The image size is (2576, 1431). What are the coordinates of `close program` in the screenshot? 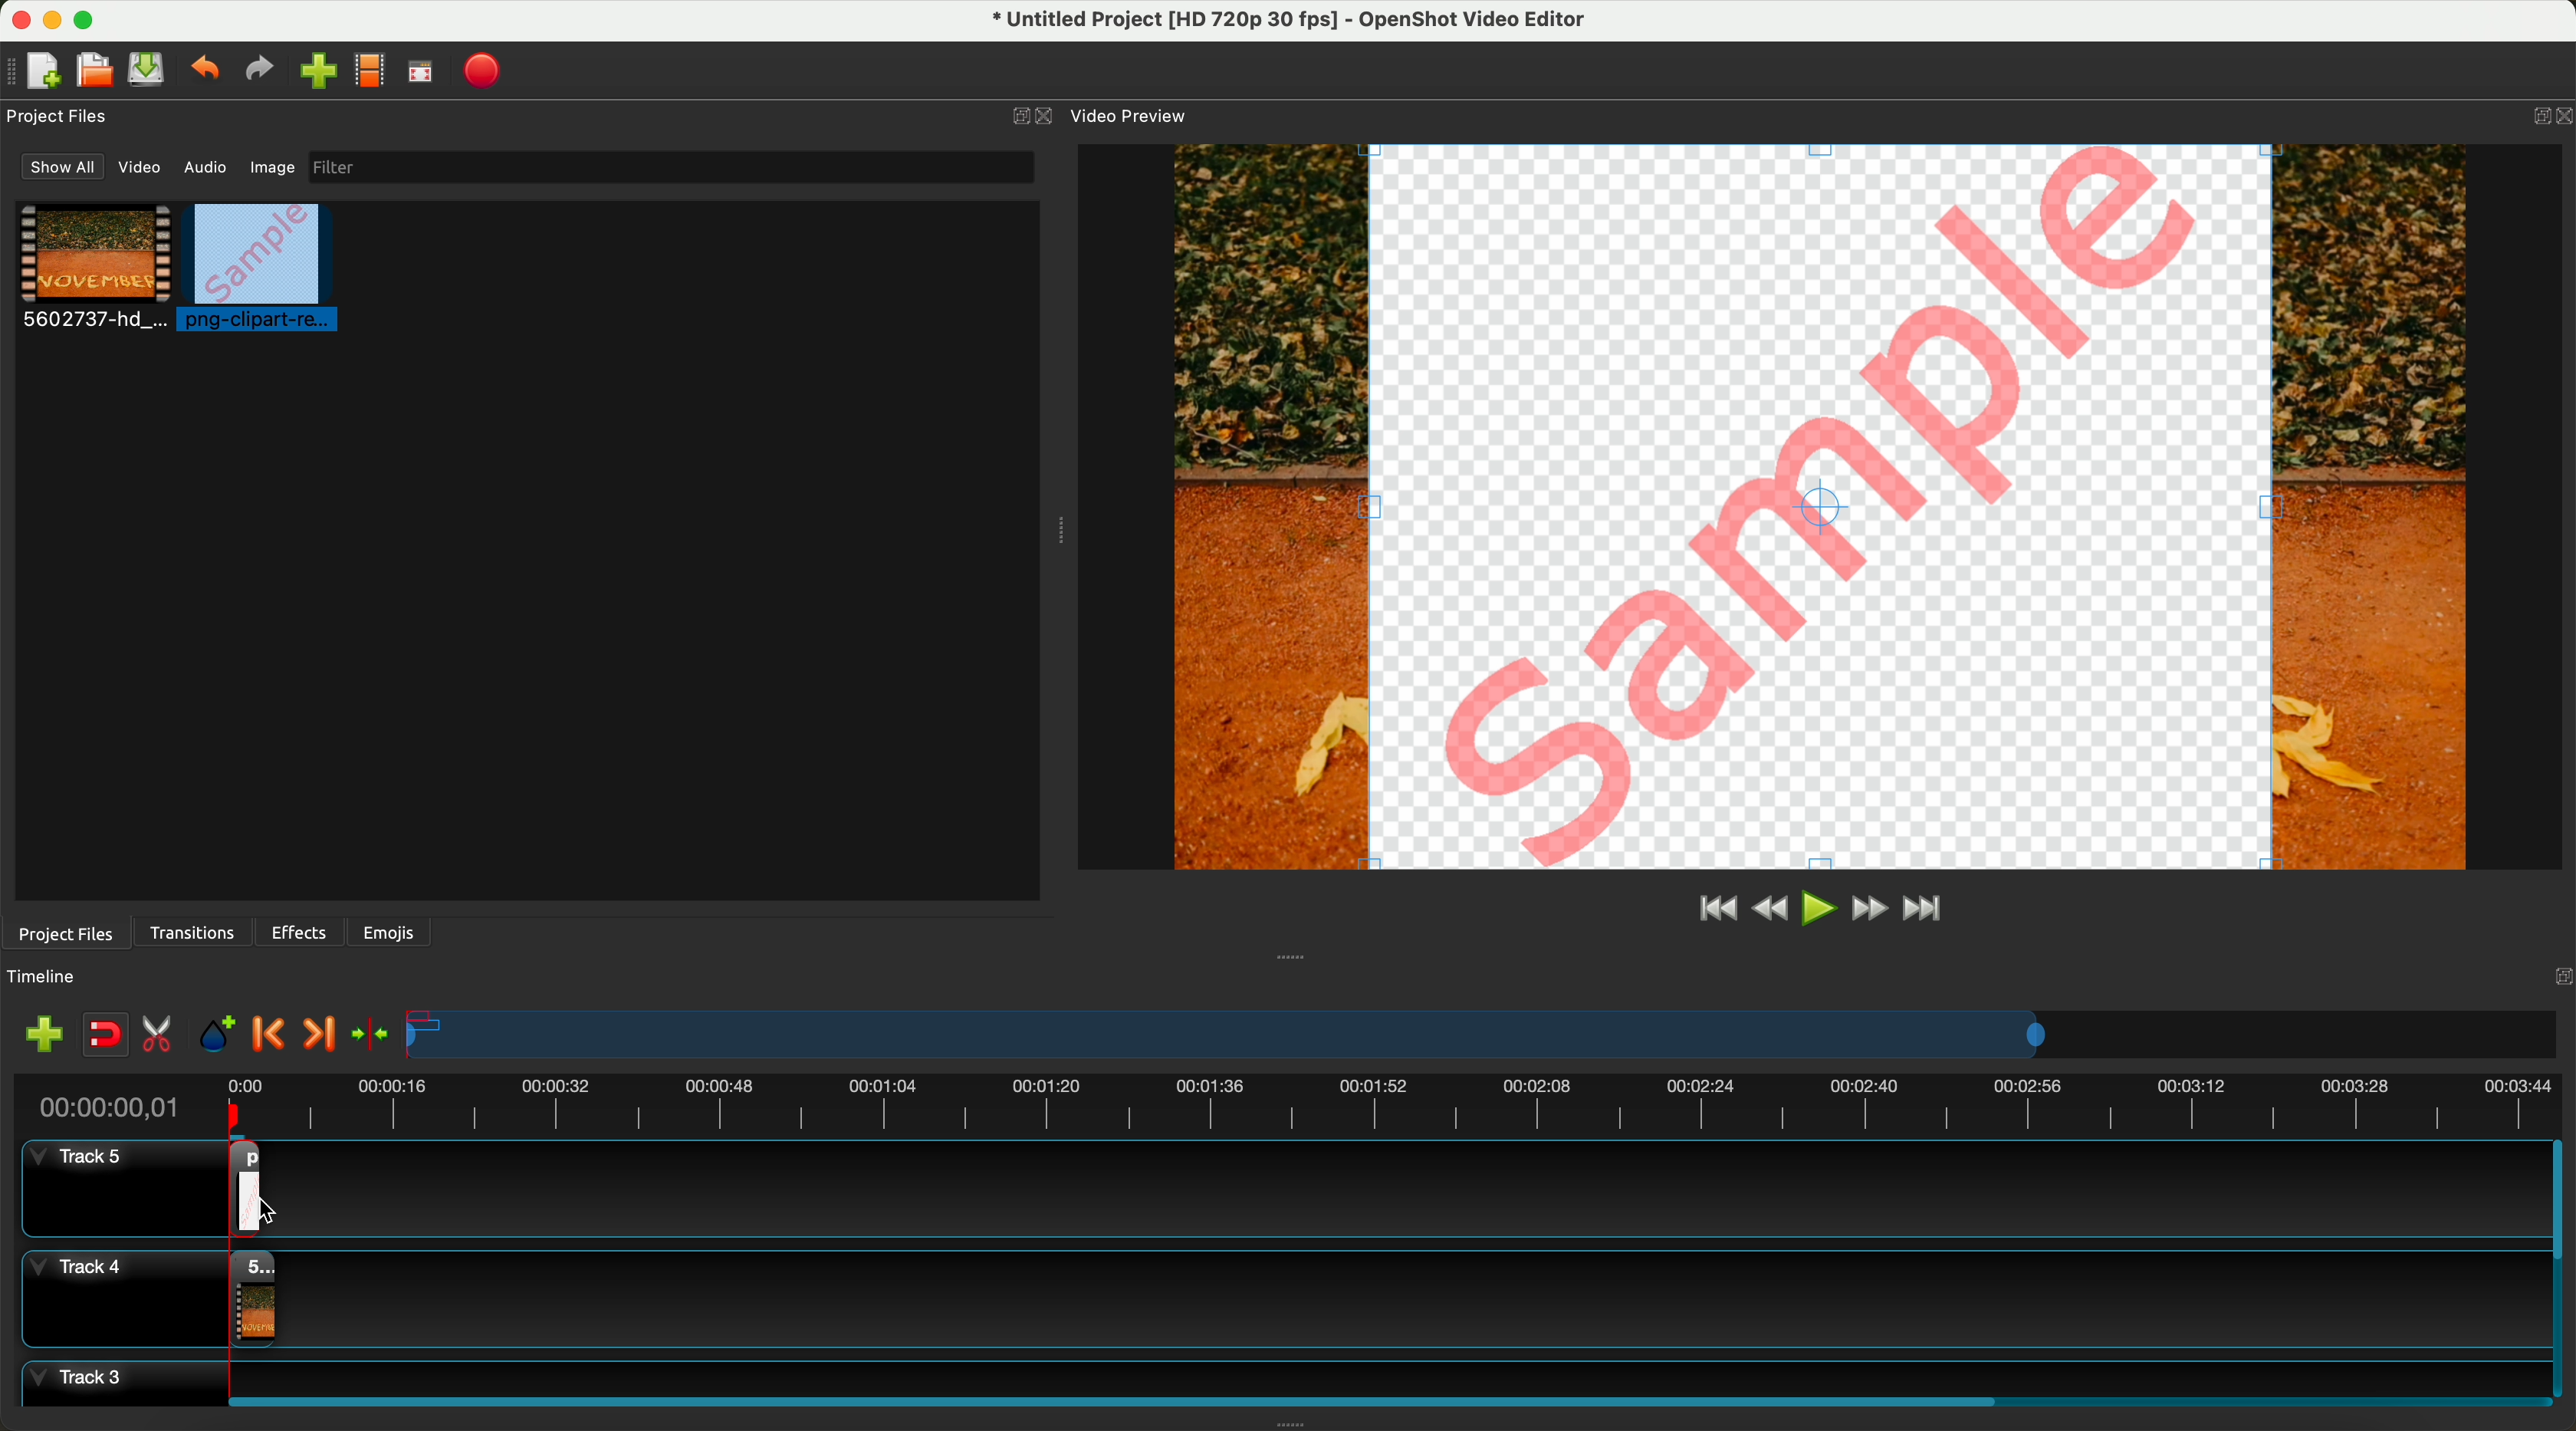 It's located at (16, 17).